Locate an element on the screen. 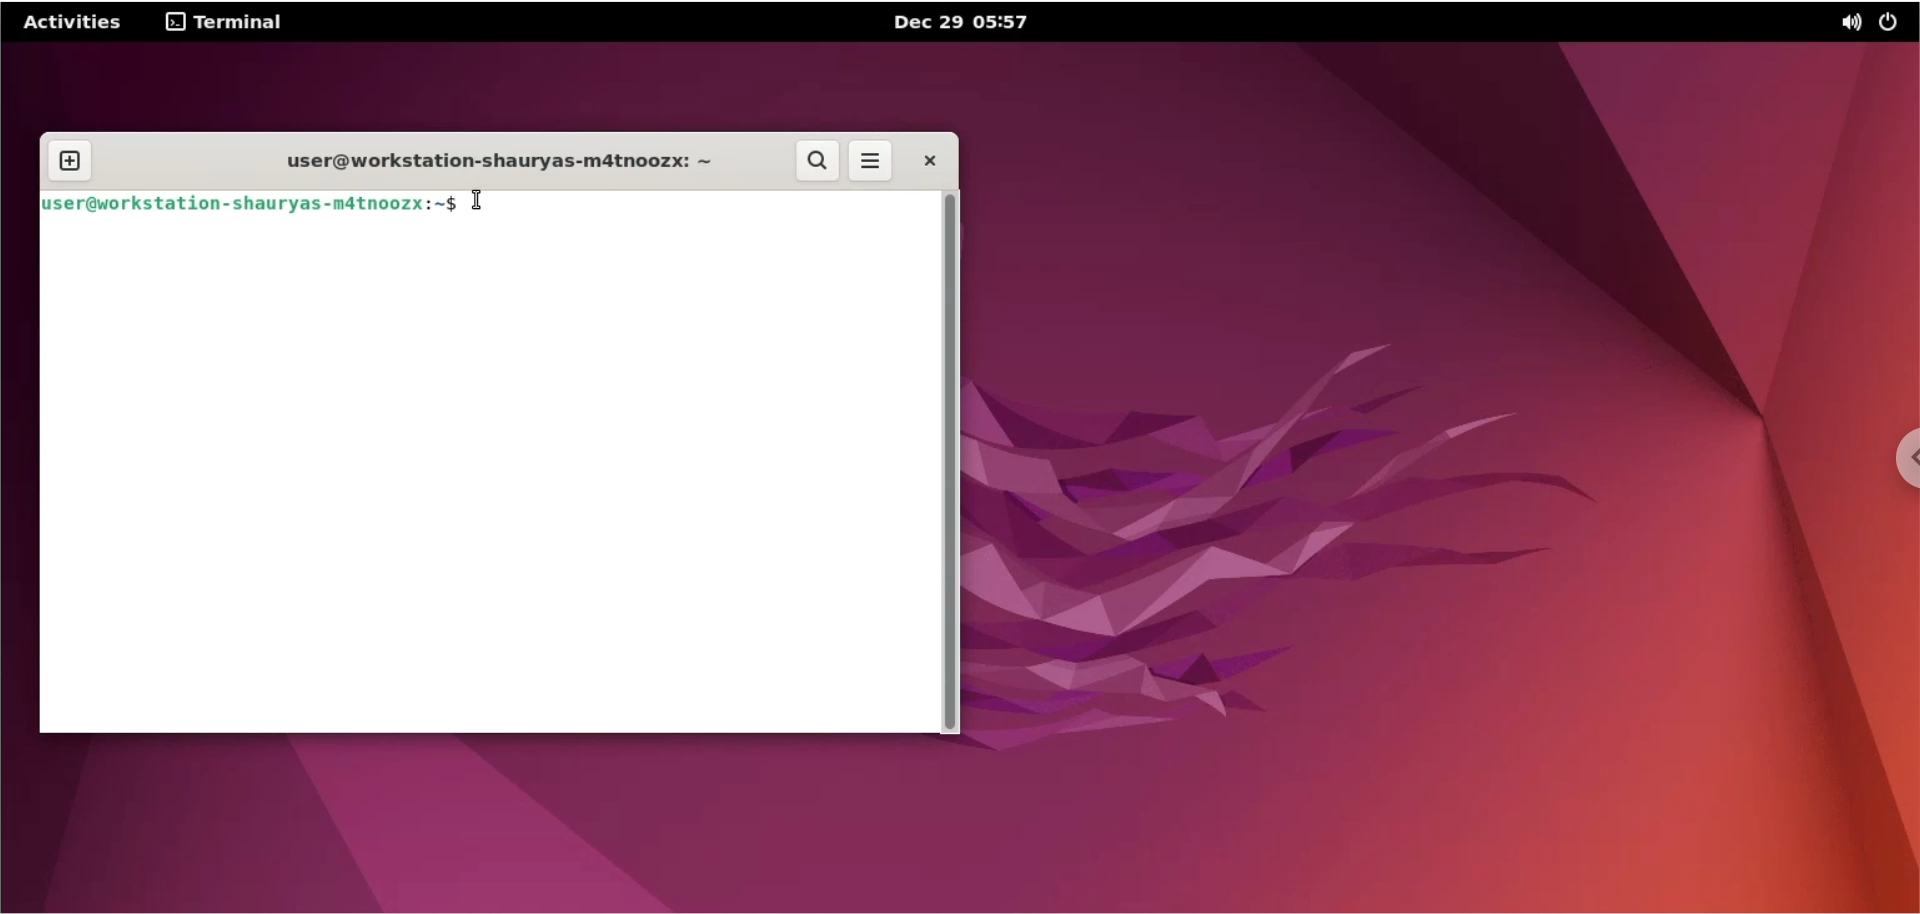 The image size is (1920, 914). Dec 29 05:57 is located at coordinates (969, 24).